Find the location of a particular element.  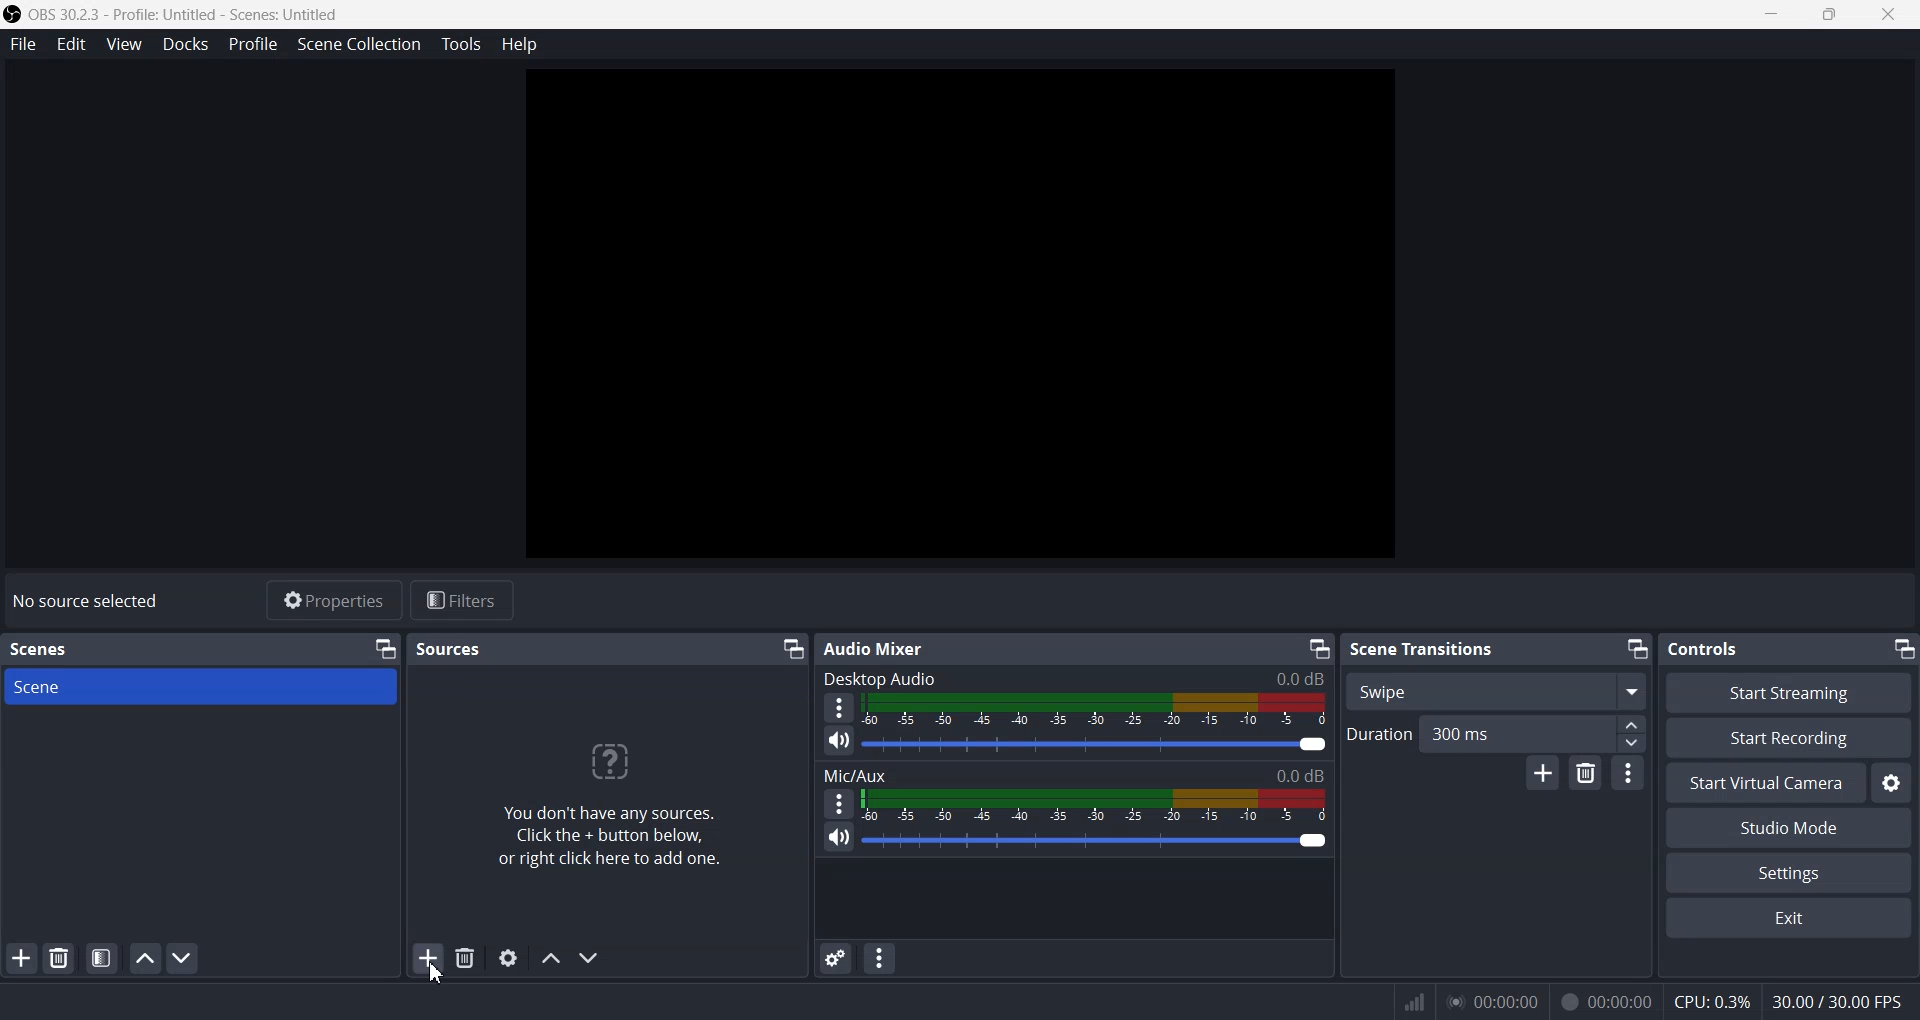

Start Recording is located at coordinates (1788, 738).